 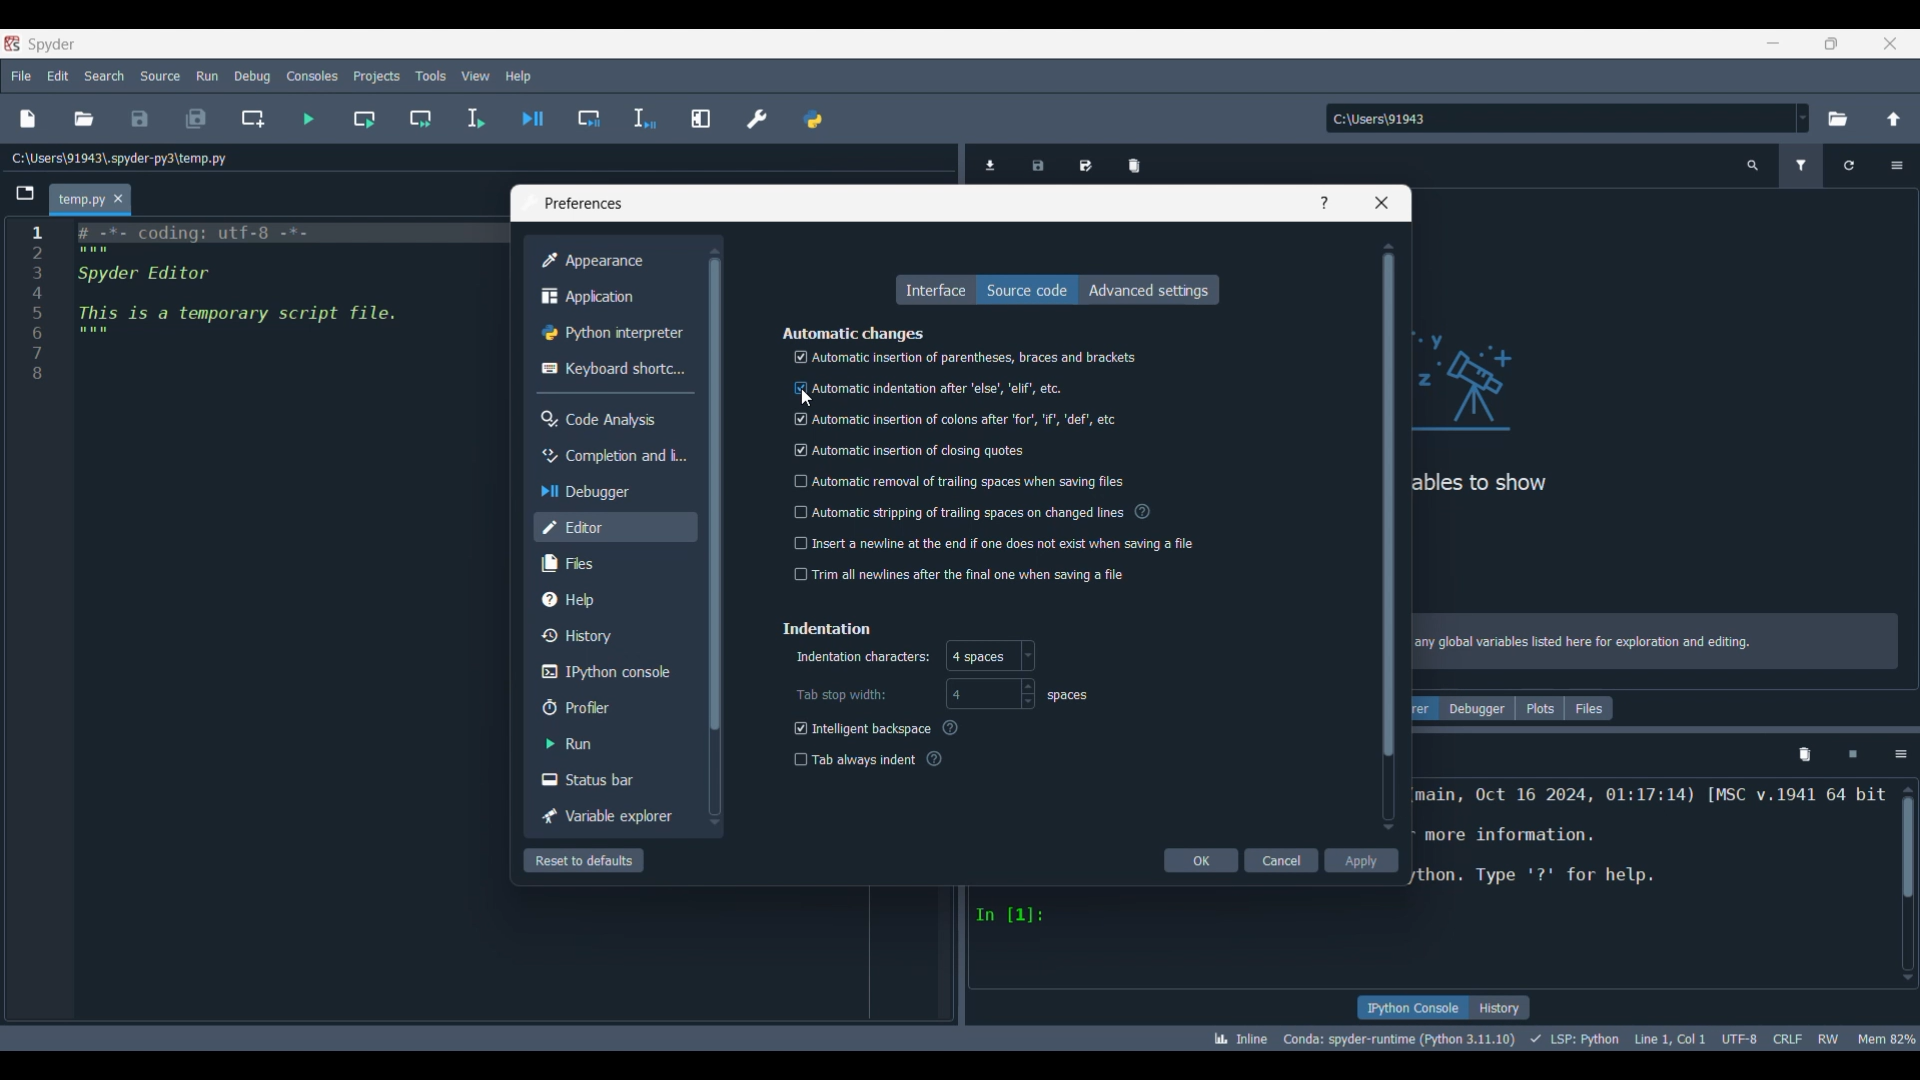 What do you see at coordinates (714, 536) in the screenshot?
I see `Vertical slide bar` at bounding box center [714, 536].